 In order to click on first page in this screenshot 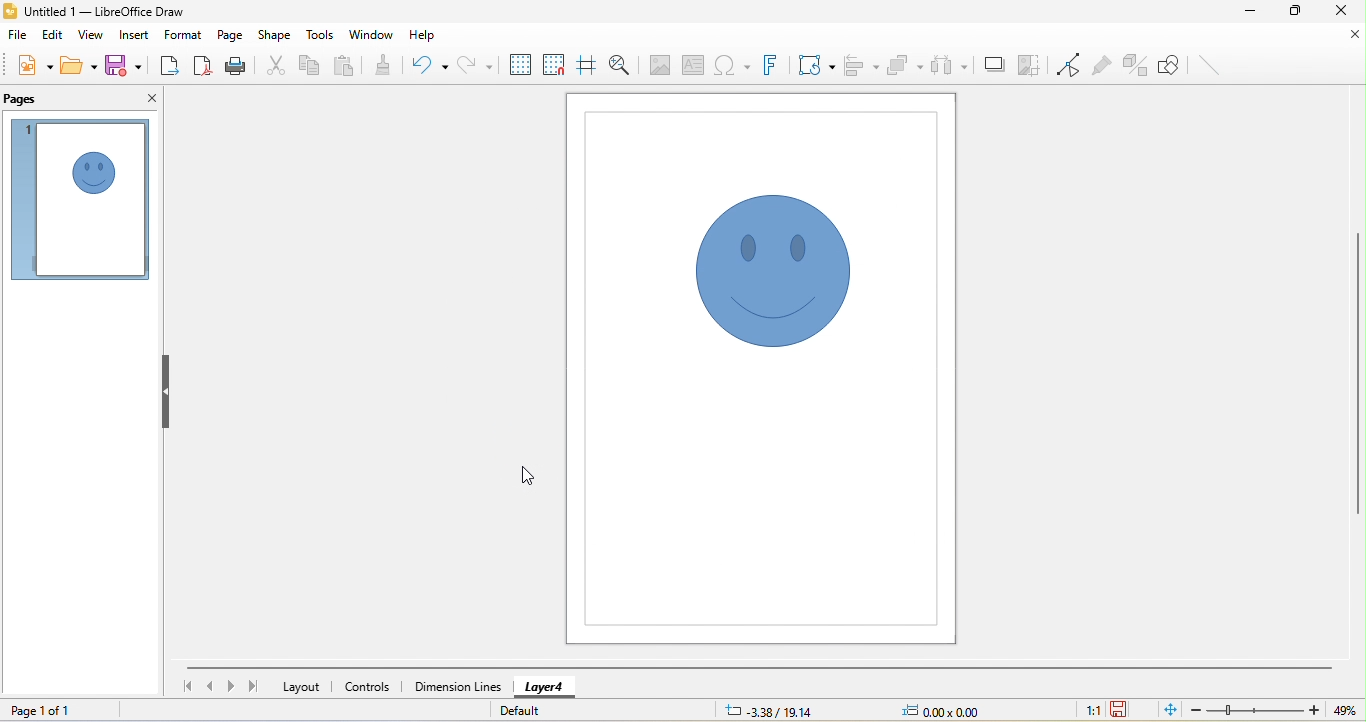, I will do `click(184, 686)`.